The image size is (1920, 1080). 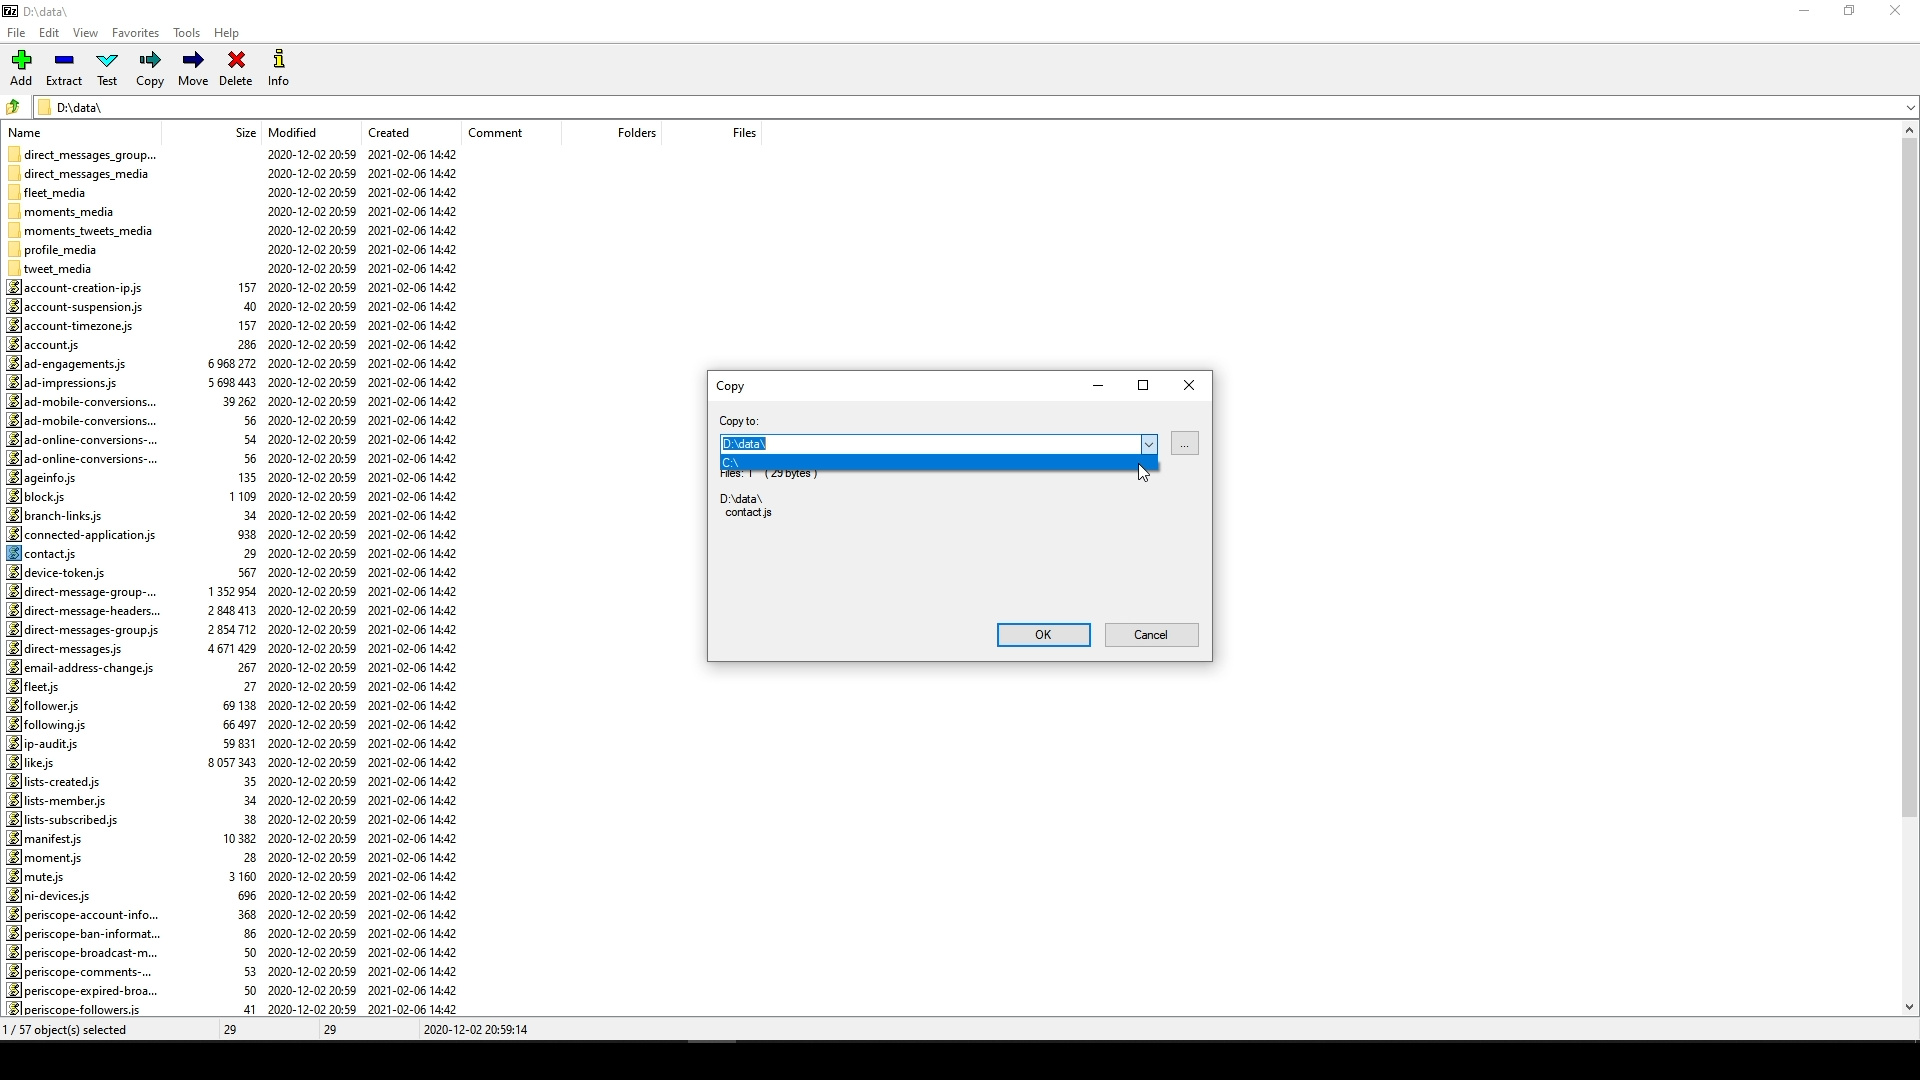 I want to click on files, so click(x=731, y=131).